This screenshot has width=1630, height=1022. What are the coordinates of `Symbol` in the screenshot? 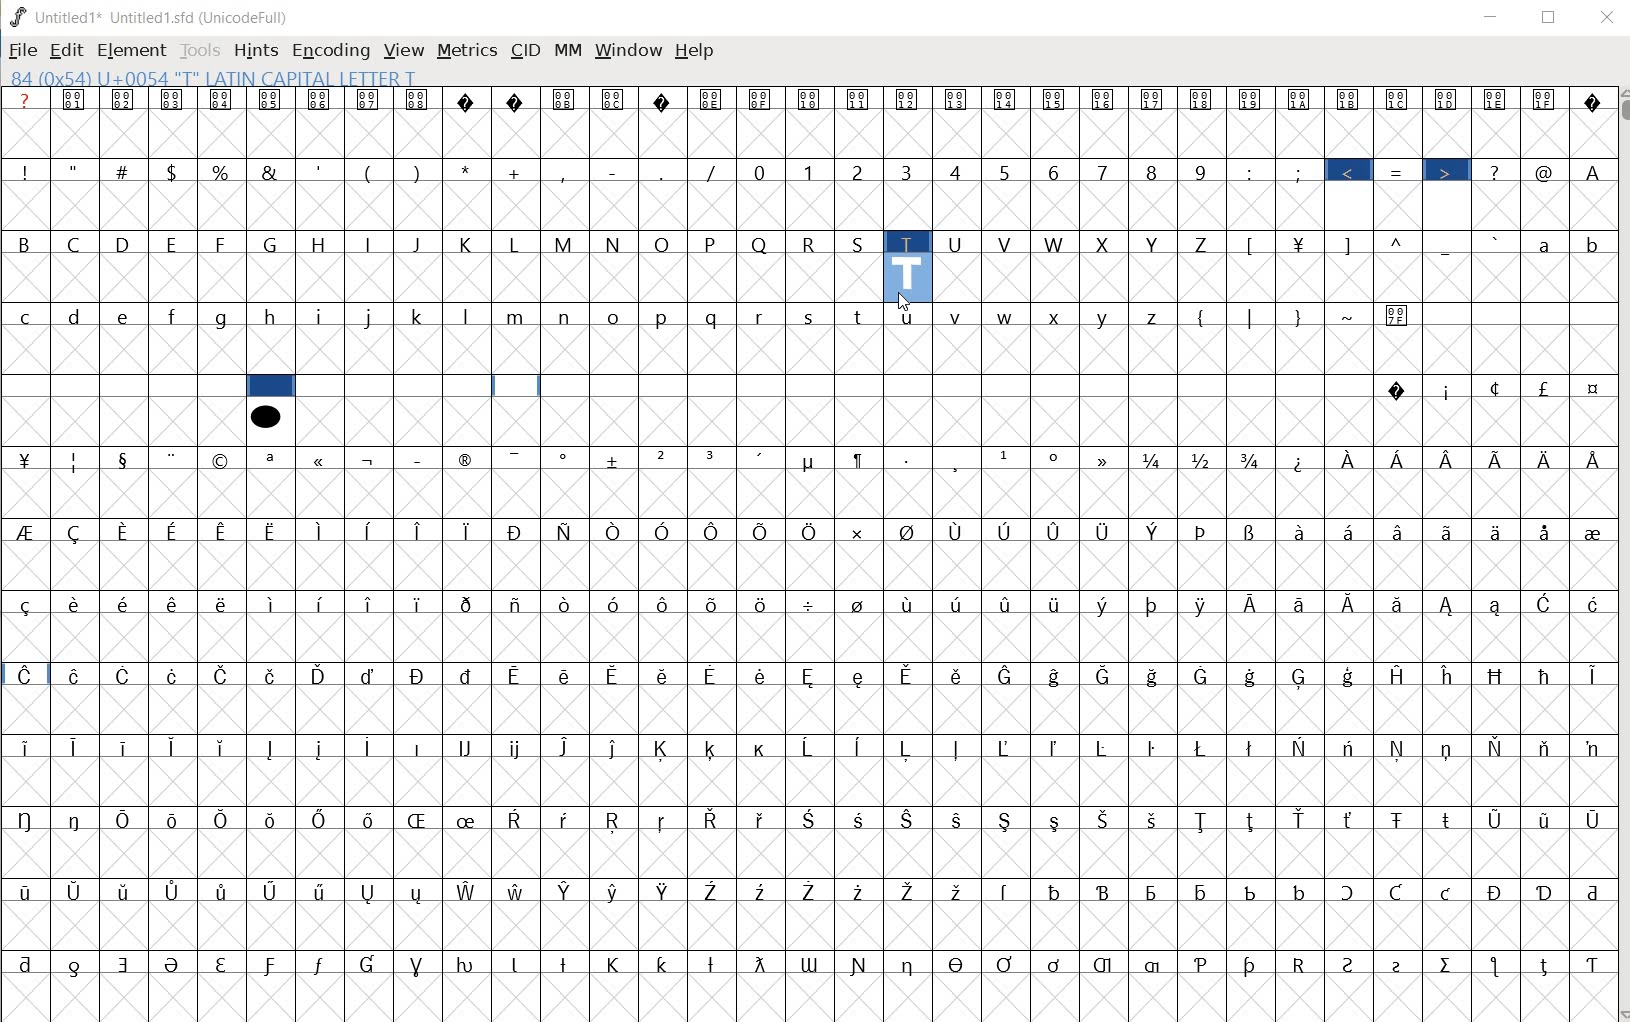 It's located at (370, 820).